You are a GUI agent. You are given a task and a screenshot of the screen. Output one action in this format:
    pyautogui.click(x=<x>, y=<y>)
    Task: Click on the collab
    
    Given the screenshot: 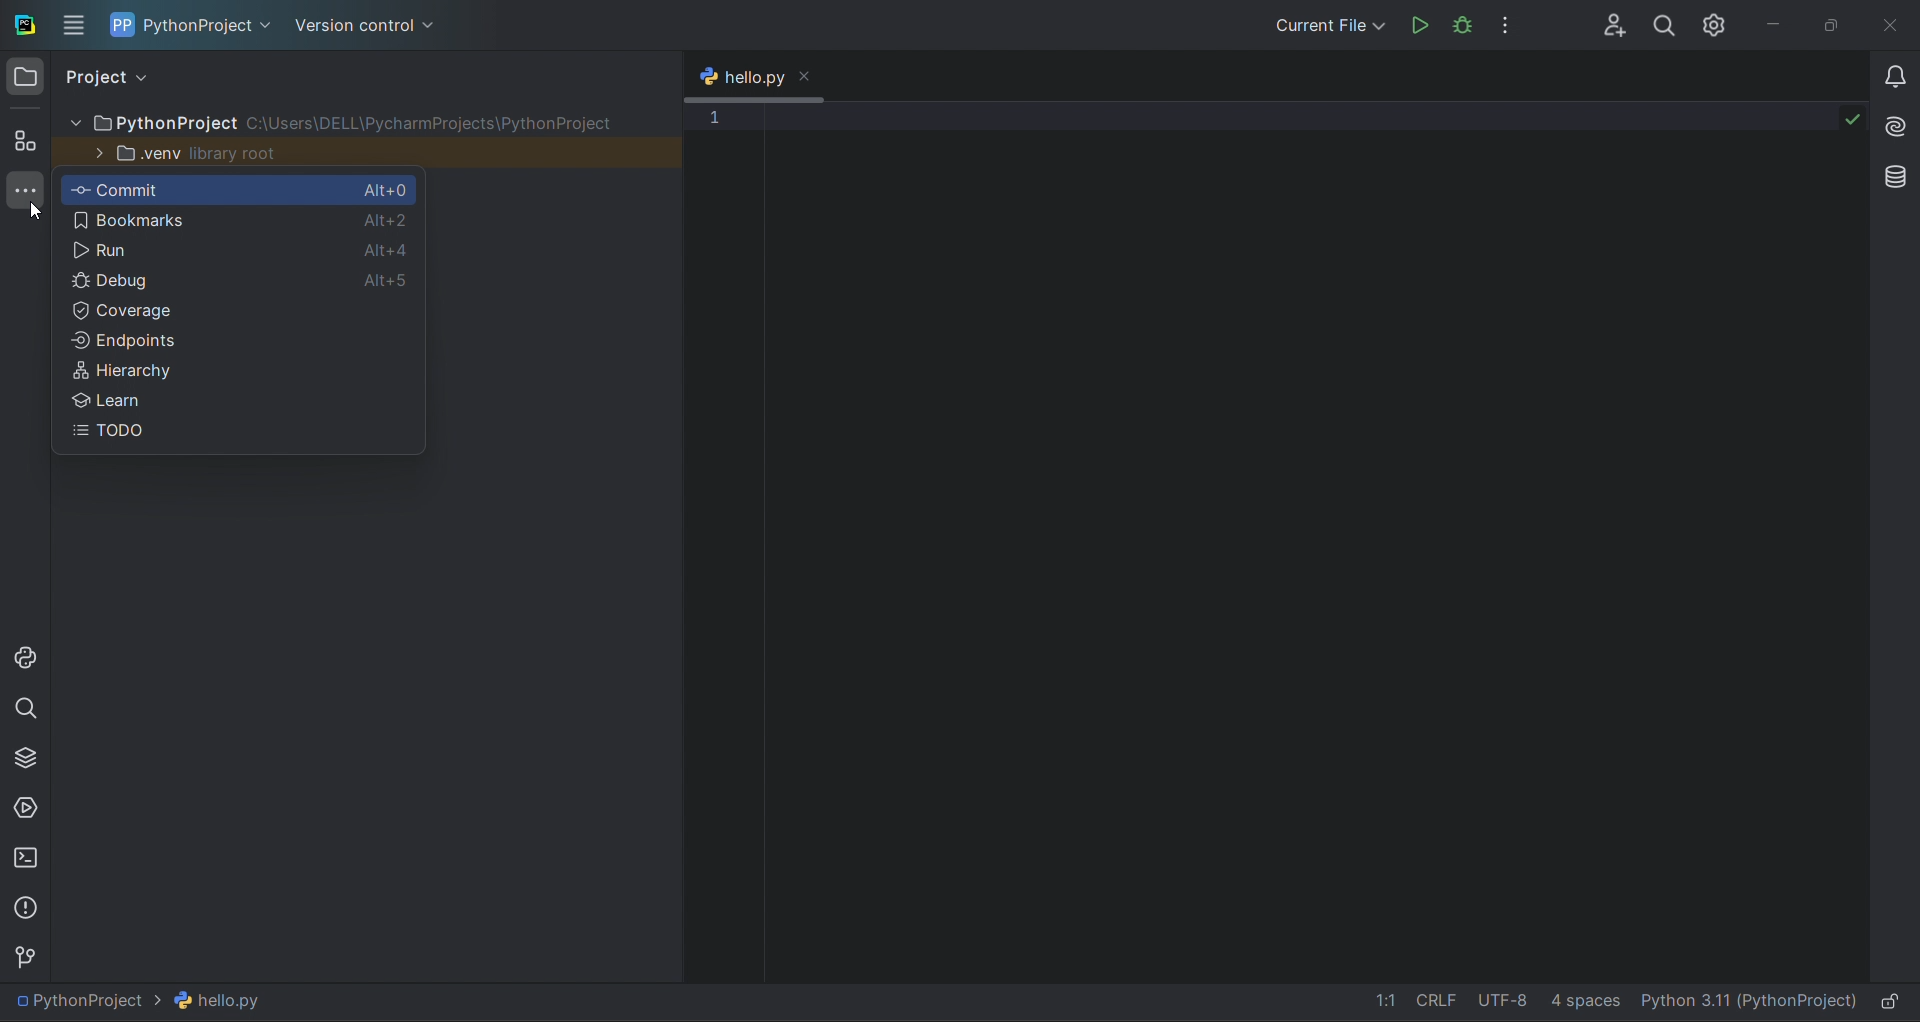 What is the action you would take?
    pyautogui.click(x=1615, y=26)
    